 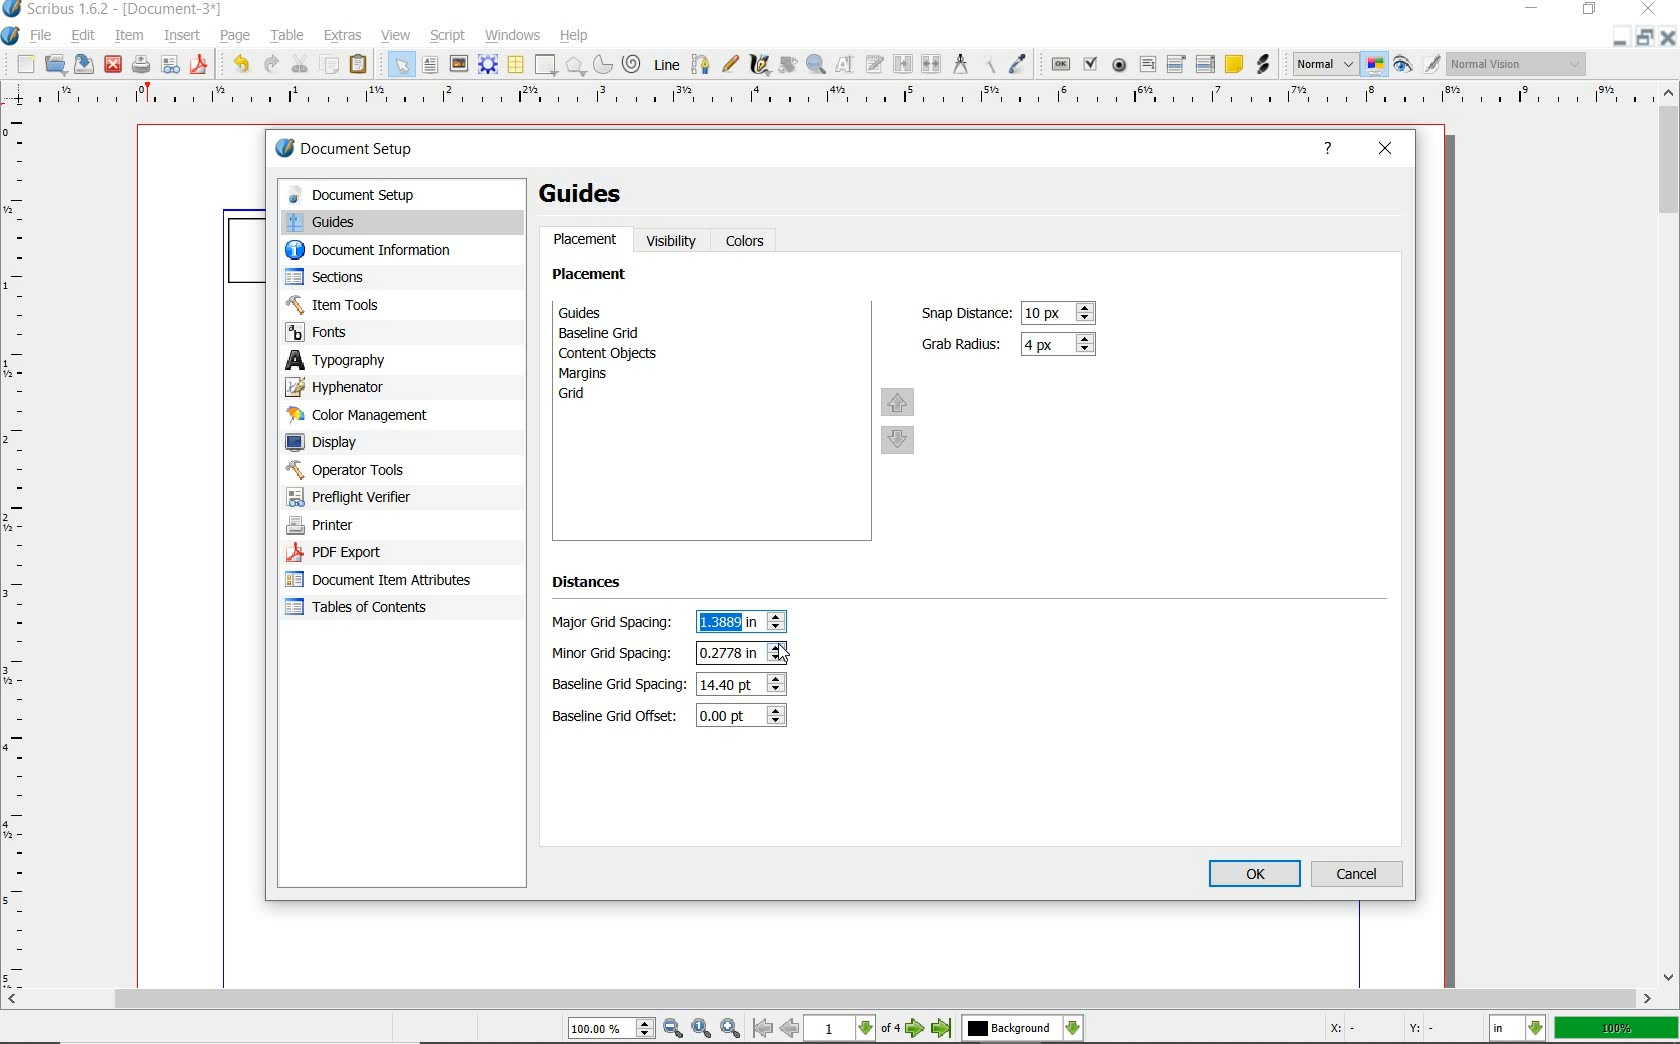 What do you see at coordinates (918, 1029) in the screenshot?
I see `go to next page` at bounding box center [918, 1029].